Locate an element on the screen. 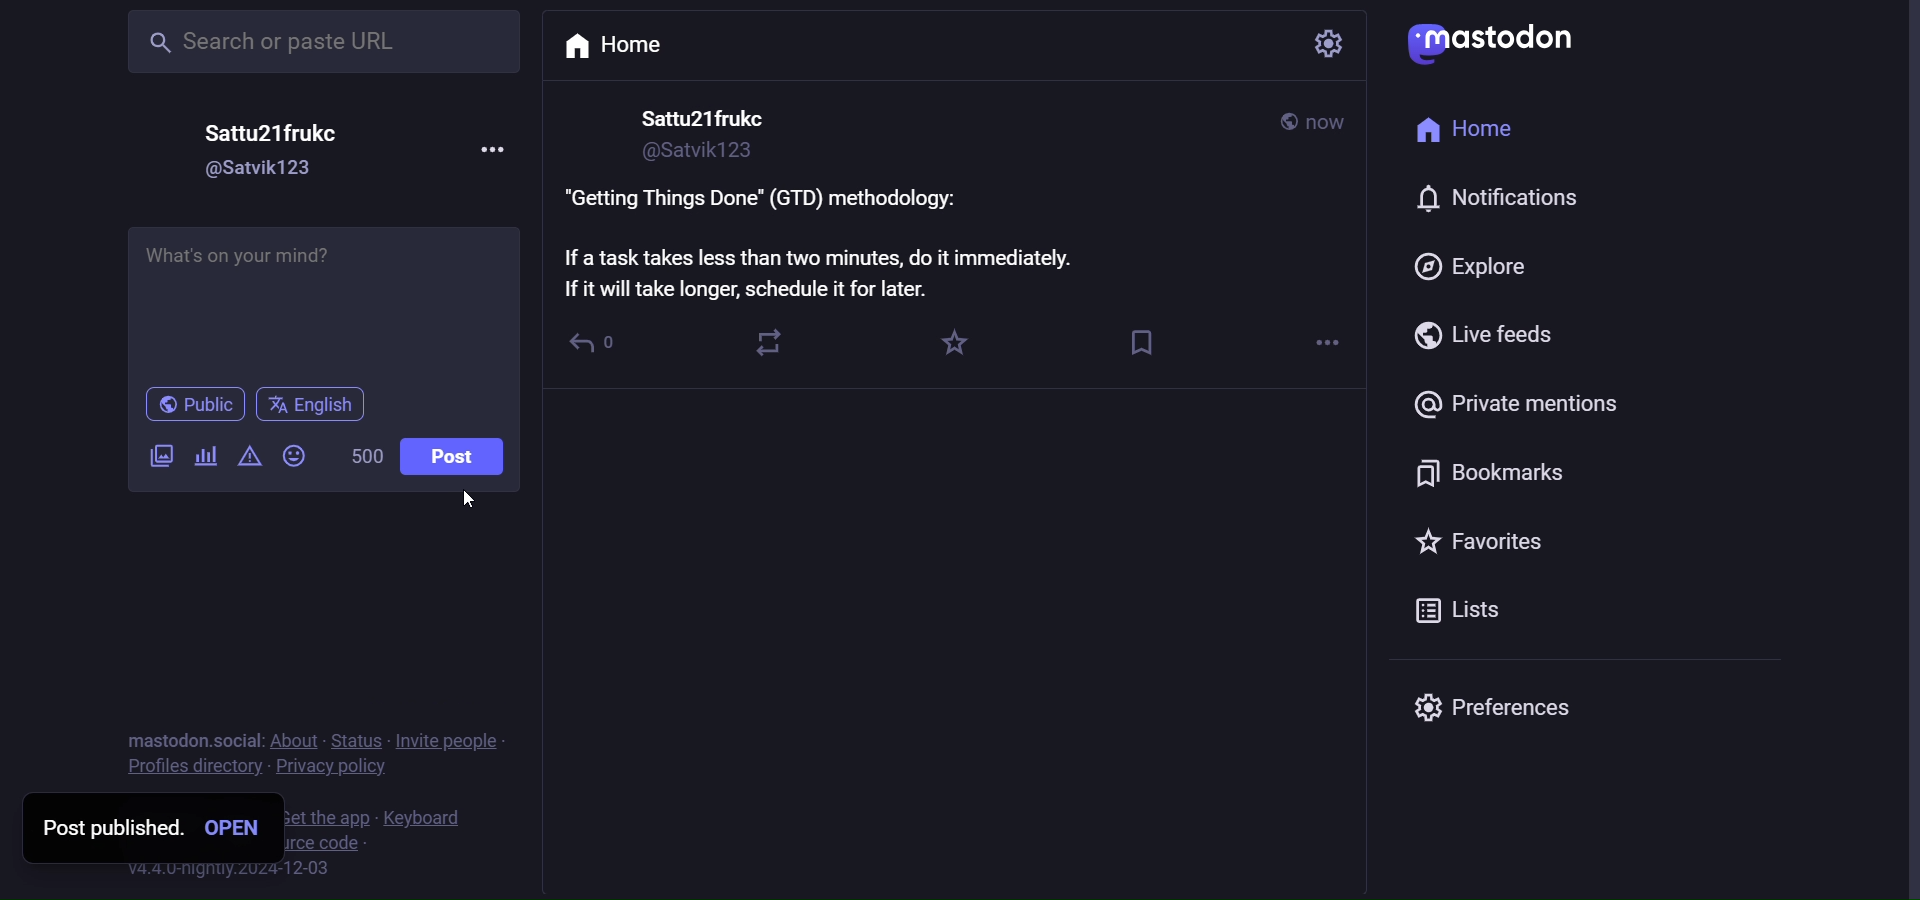  favorites is located at coordinates (1482, 546).